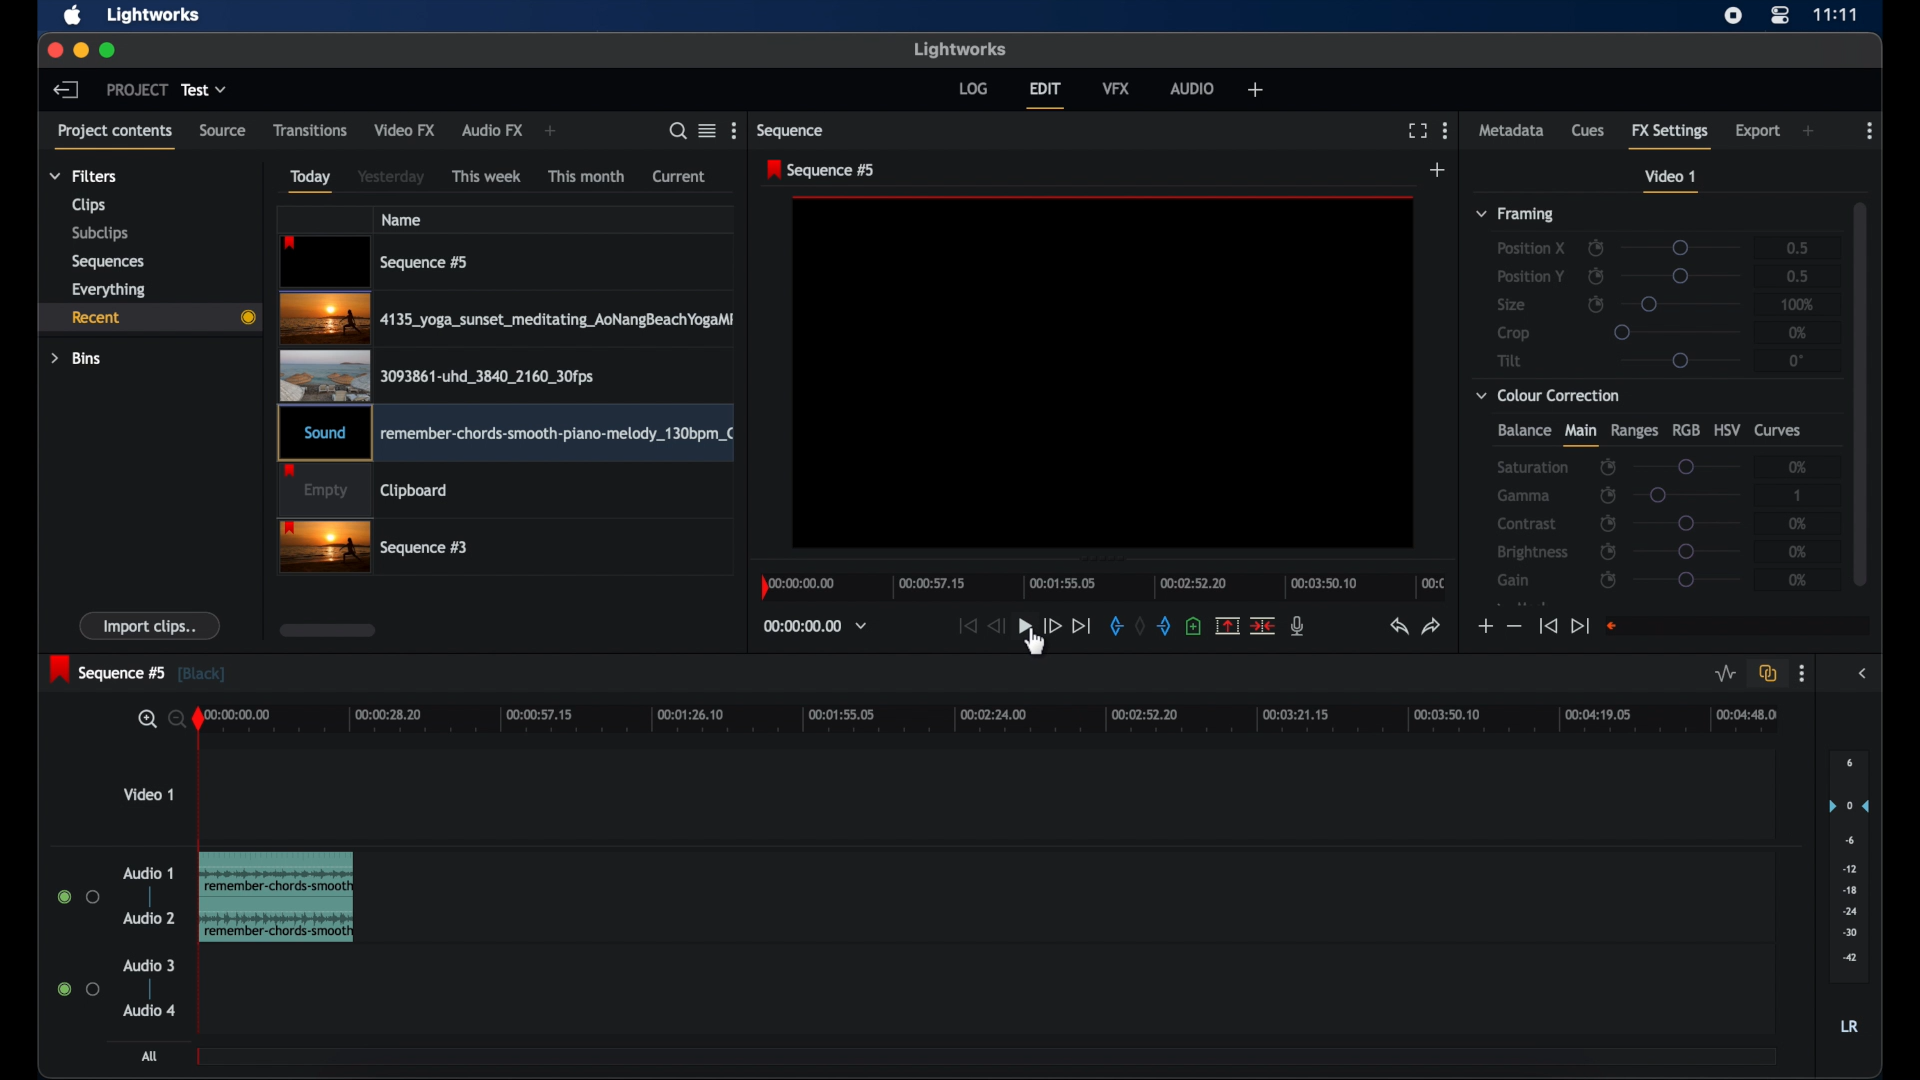  What do you see at coordinates (1610, 582) in the screenshot?
I see `enable/disable keyframes` at bounding box center [1610, 582].